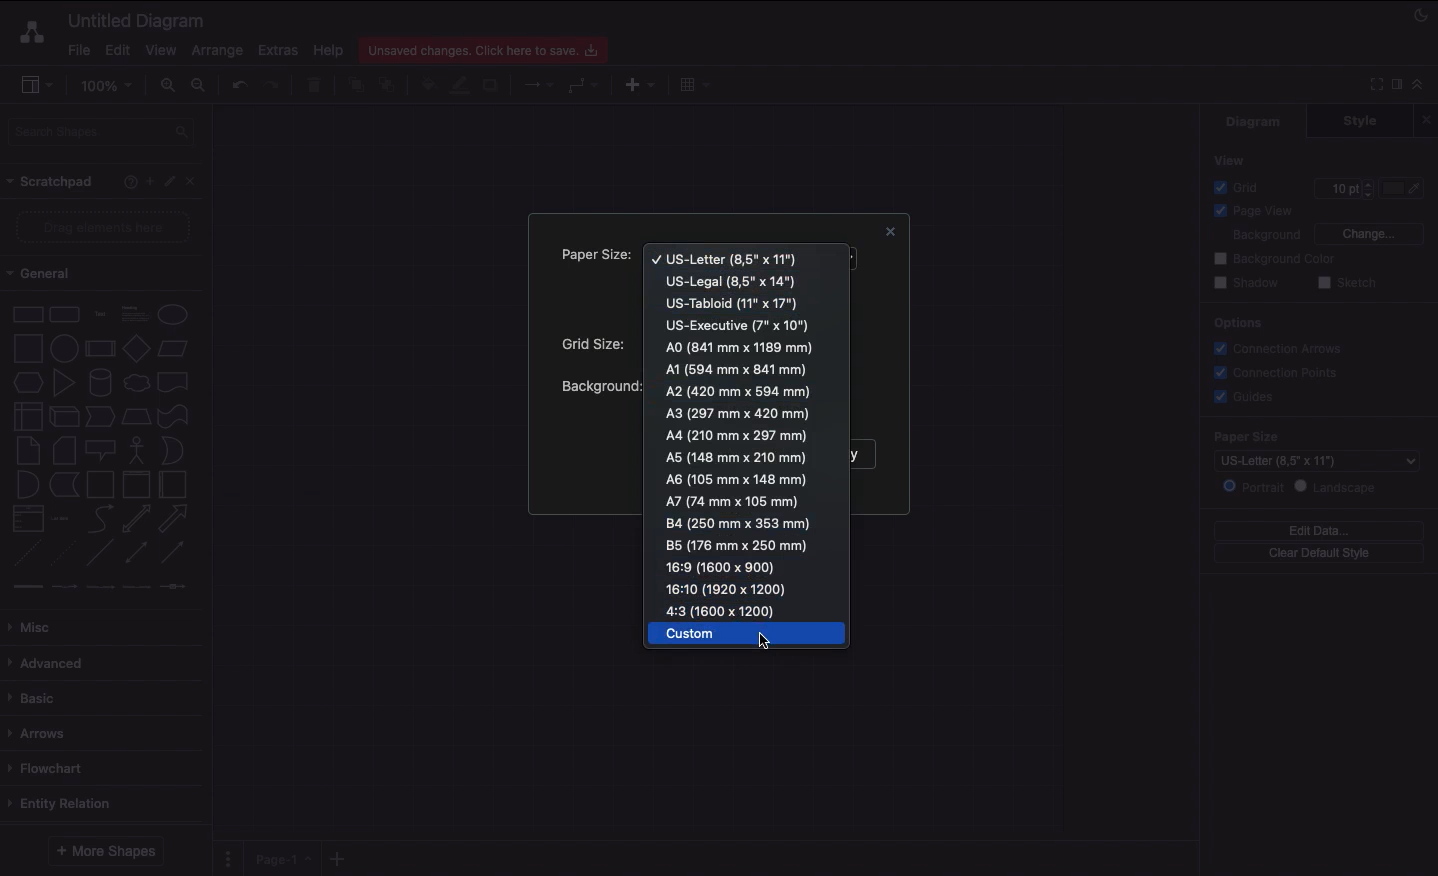 The width and height of the screenshot is (1438, 876). I want to click on Arrow, so click(174, 519).